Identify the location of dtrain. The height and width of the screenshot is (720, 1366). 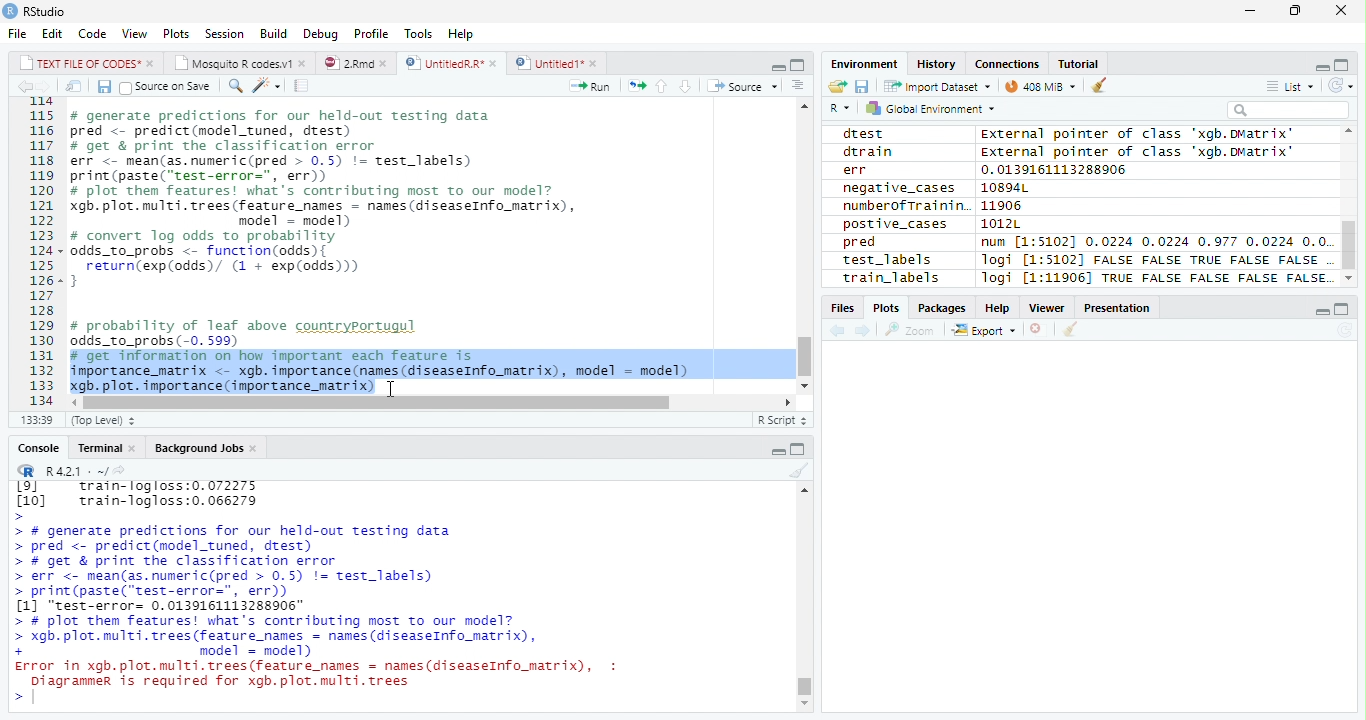
(867, 152).